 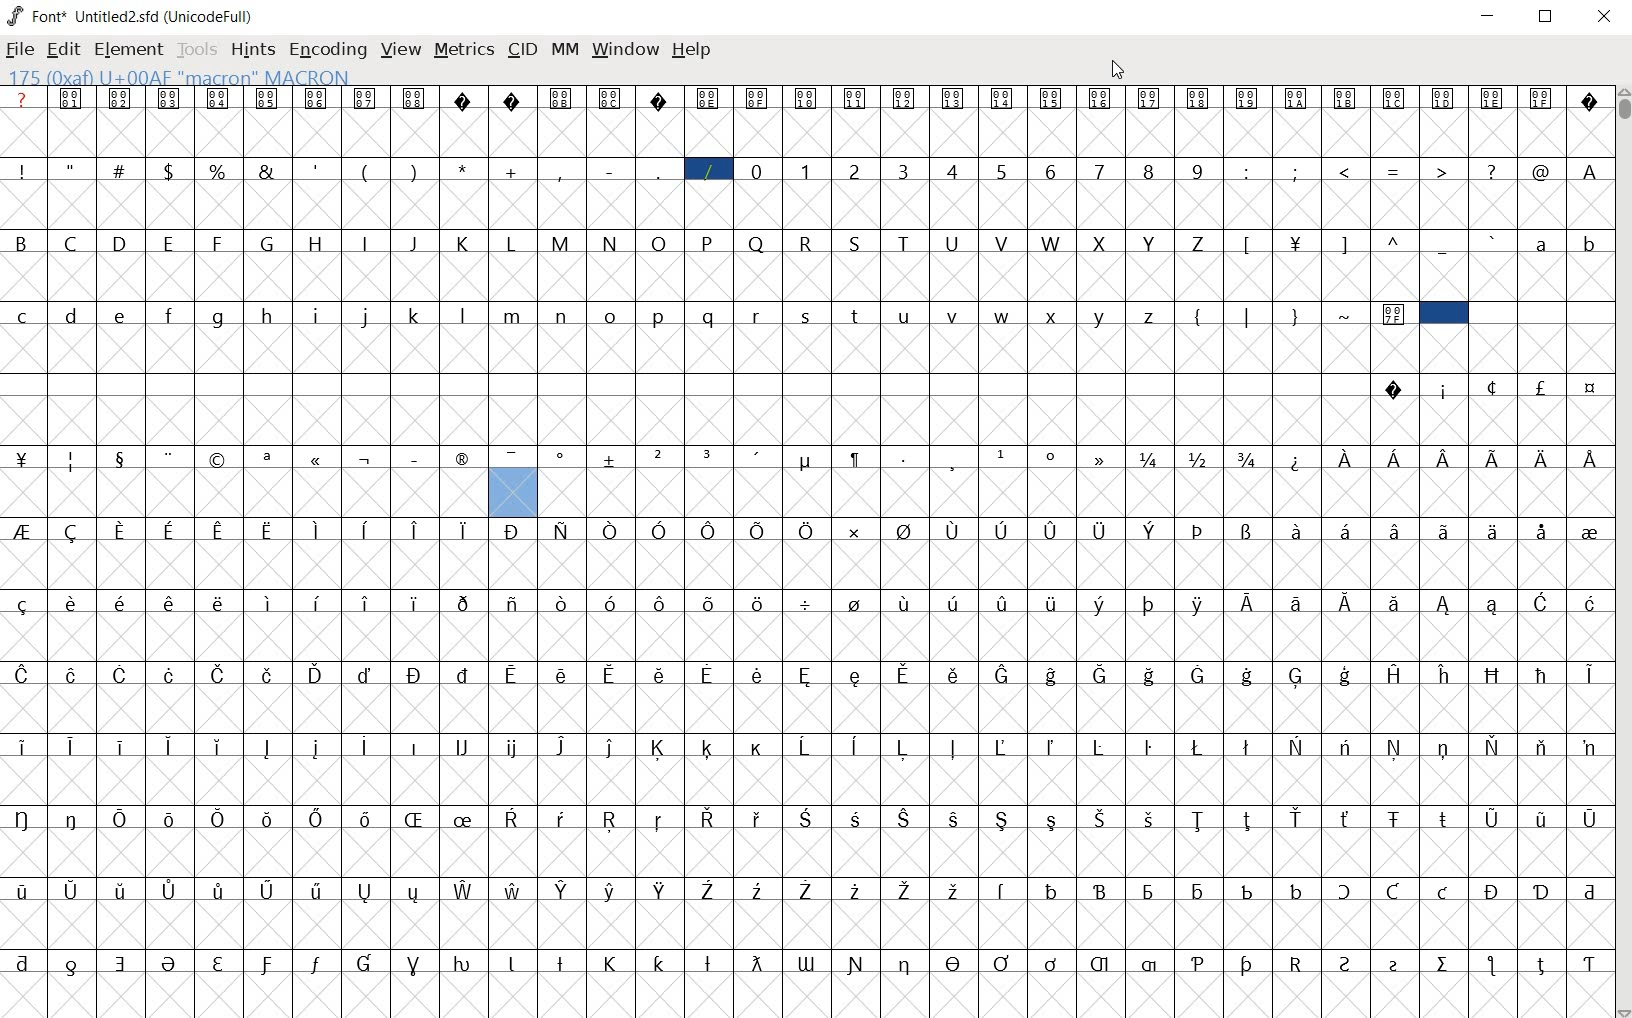 I want to click on Symbol, so click(x=171, y=99).